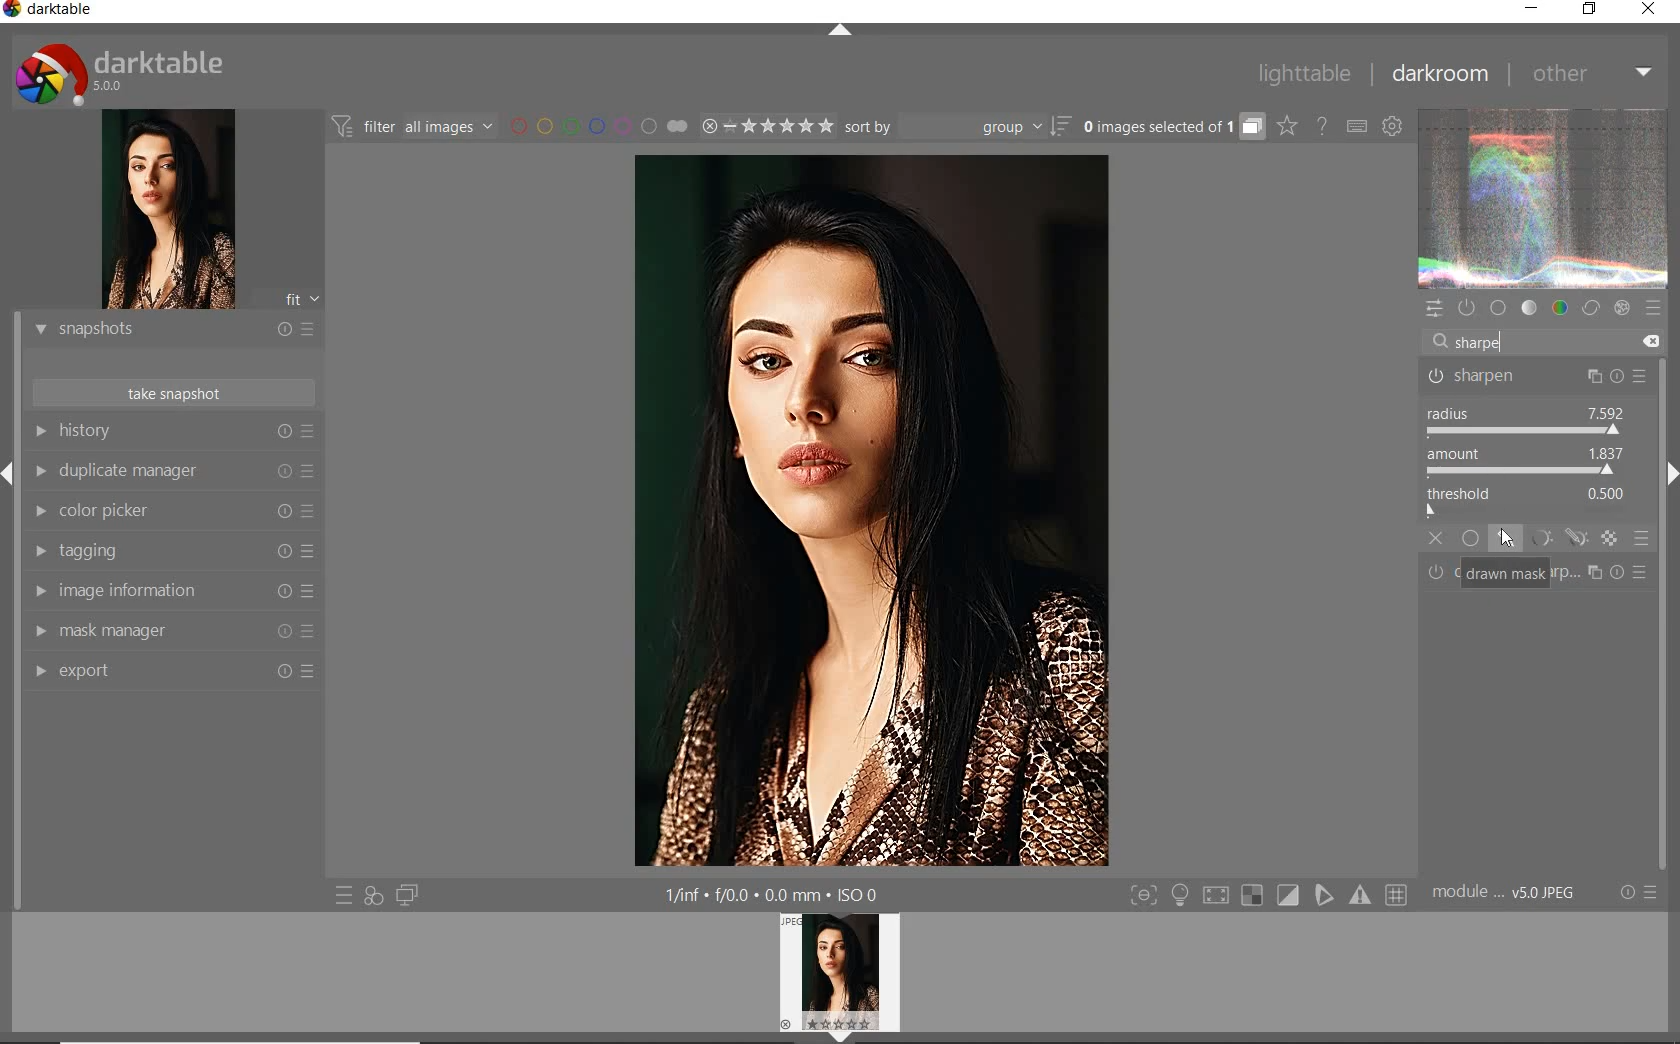  Describe the element at coordinates (1665, 616) in the screenshot. I see `task bar` at that location.